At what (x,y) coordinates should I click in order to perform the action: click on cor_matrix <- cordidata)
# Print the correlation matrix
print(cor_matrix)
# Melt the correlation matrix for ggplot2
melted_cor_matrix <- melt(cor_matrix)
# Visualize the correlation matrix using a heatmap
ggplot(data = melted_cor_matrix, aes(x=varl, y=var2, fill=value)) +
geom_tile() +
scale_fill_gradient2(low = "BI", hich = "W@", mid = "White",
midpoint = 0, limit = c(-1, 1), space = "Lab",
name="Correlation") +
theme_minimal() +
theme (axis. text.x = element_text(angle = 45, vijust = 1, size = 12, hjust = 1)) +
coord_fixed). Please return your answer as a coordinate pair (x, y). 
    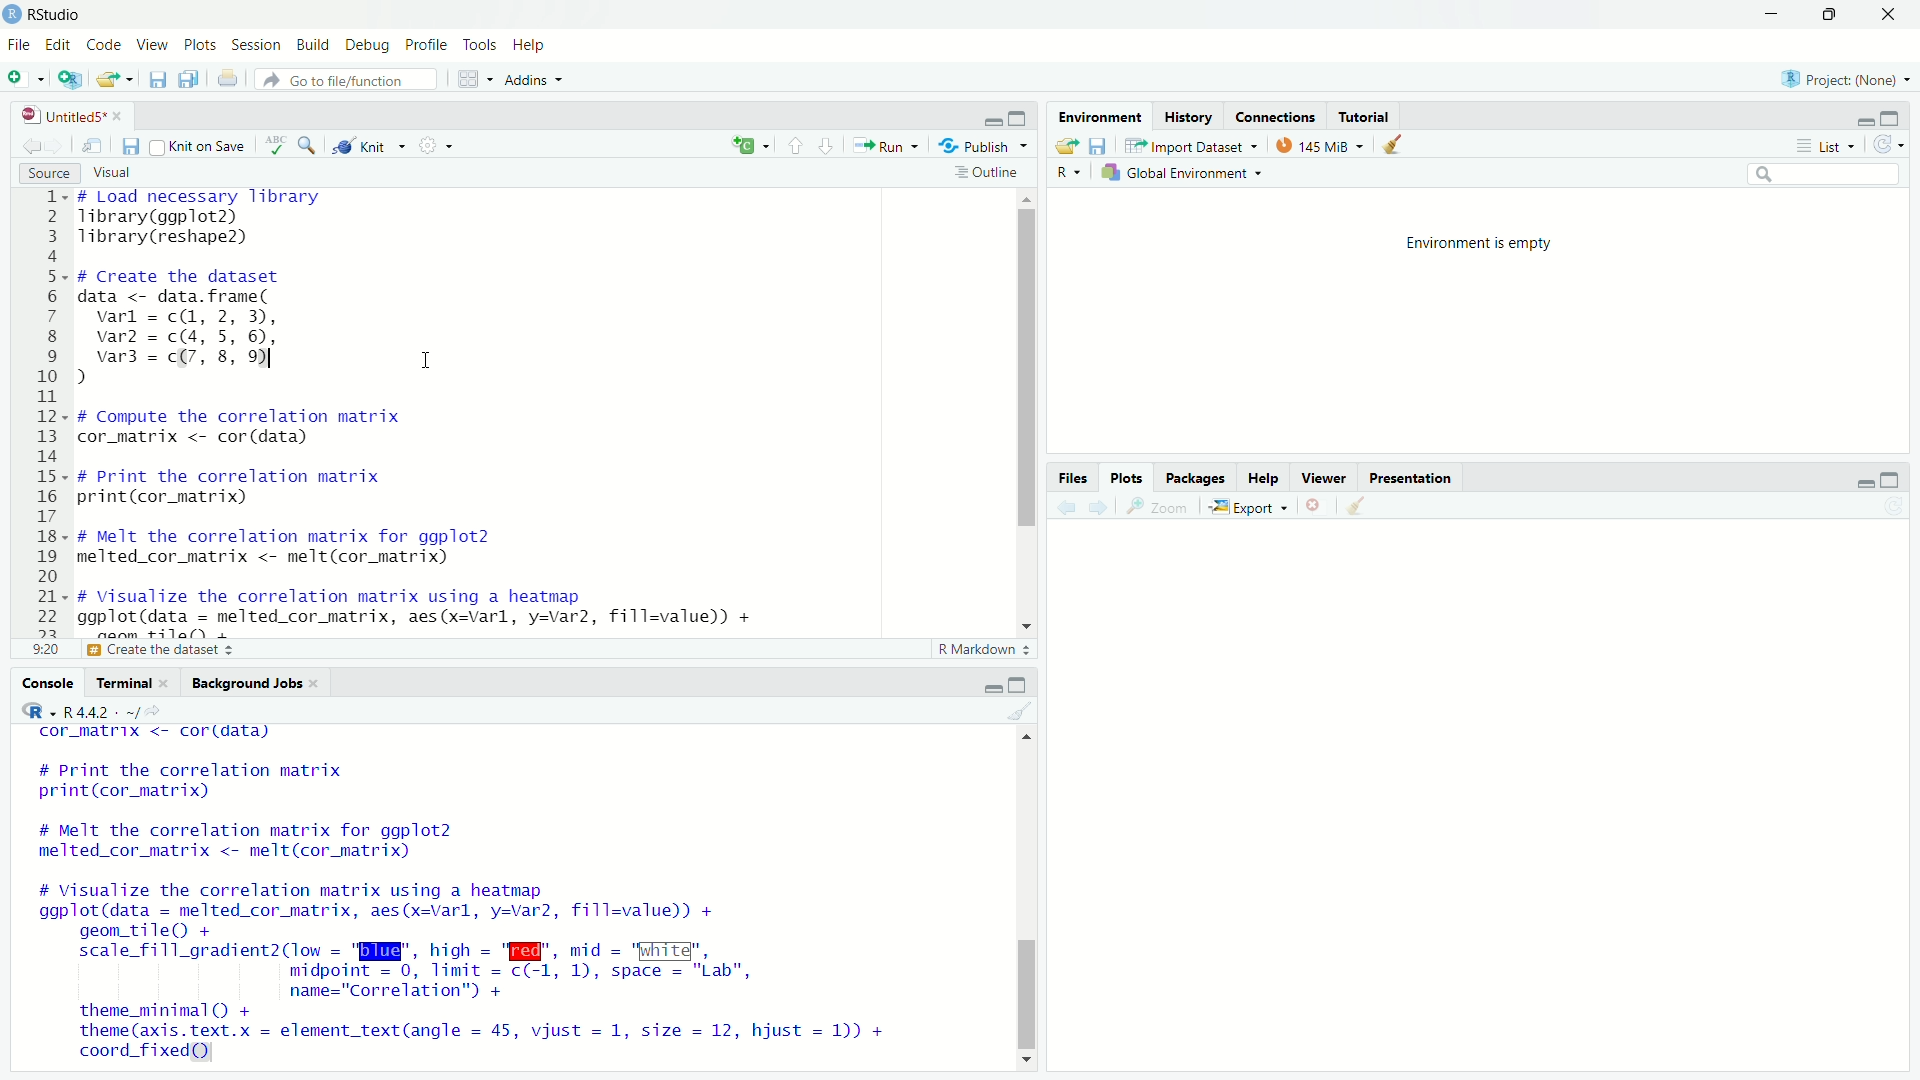
    Looking at the image, I should click on (488, 896).